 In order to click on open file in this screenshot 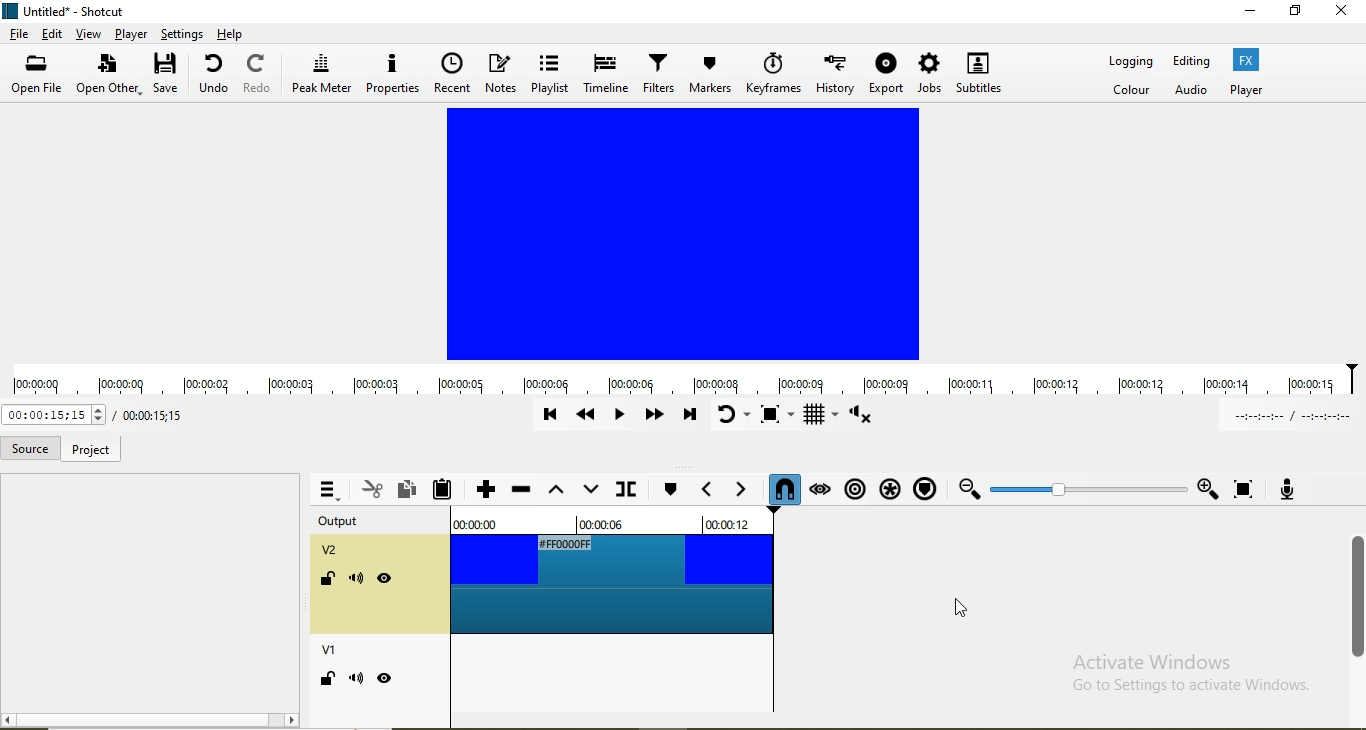, I will do `click(40, 76)`.